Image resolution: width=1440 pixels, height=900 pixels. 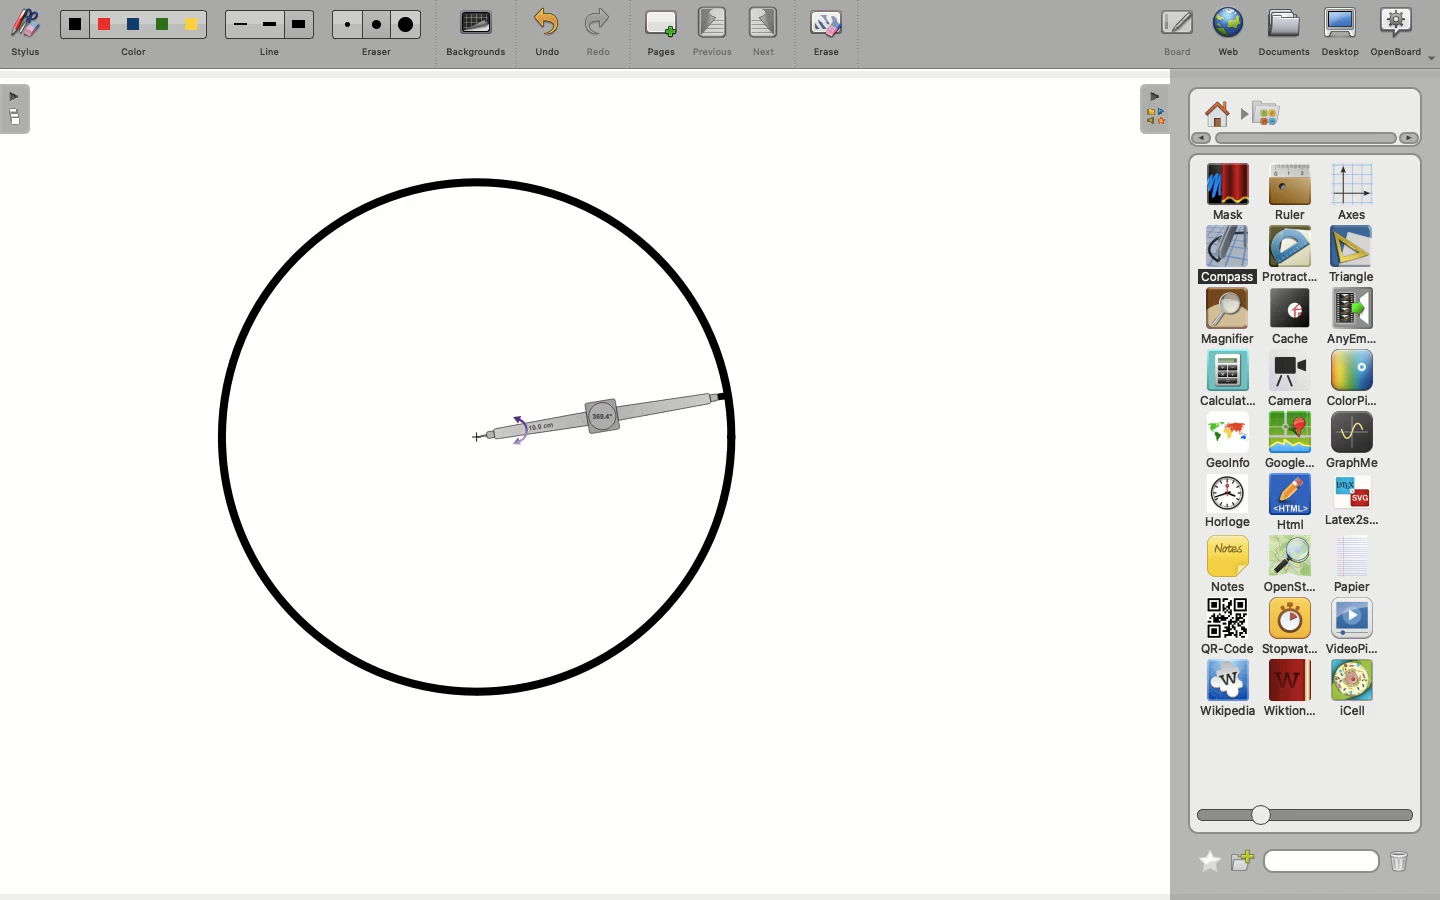 What do you see at coordinates (1308, 811) in the screenshot?
I see `Scroll` at bounding box center [1308, 811].